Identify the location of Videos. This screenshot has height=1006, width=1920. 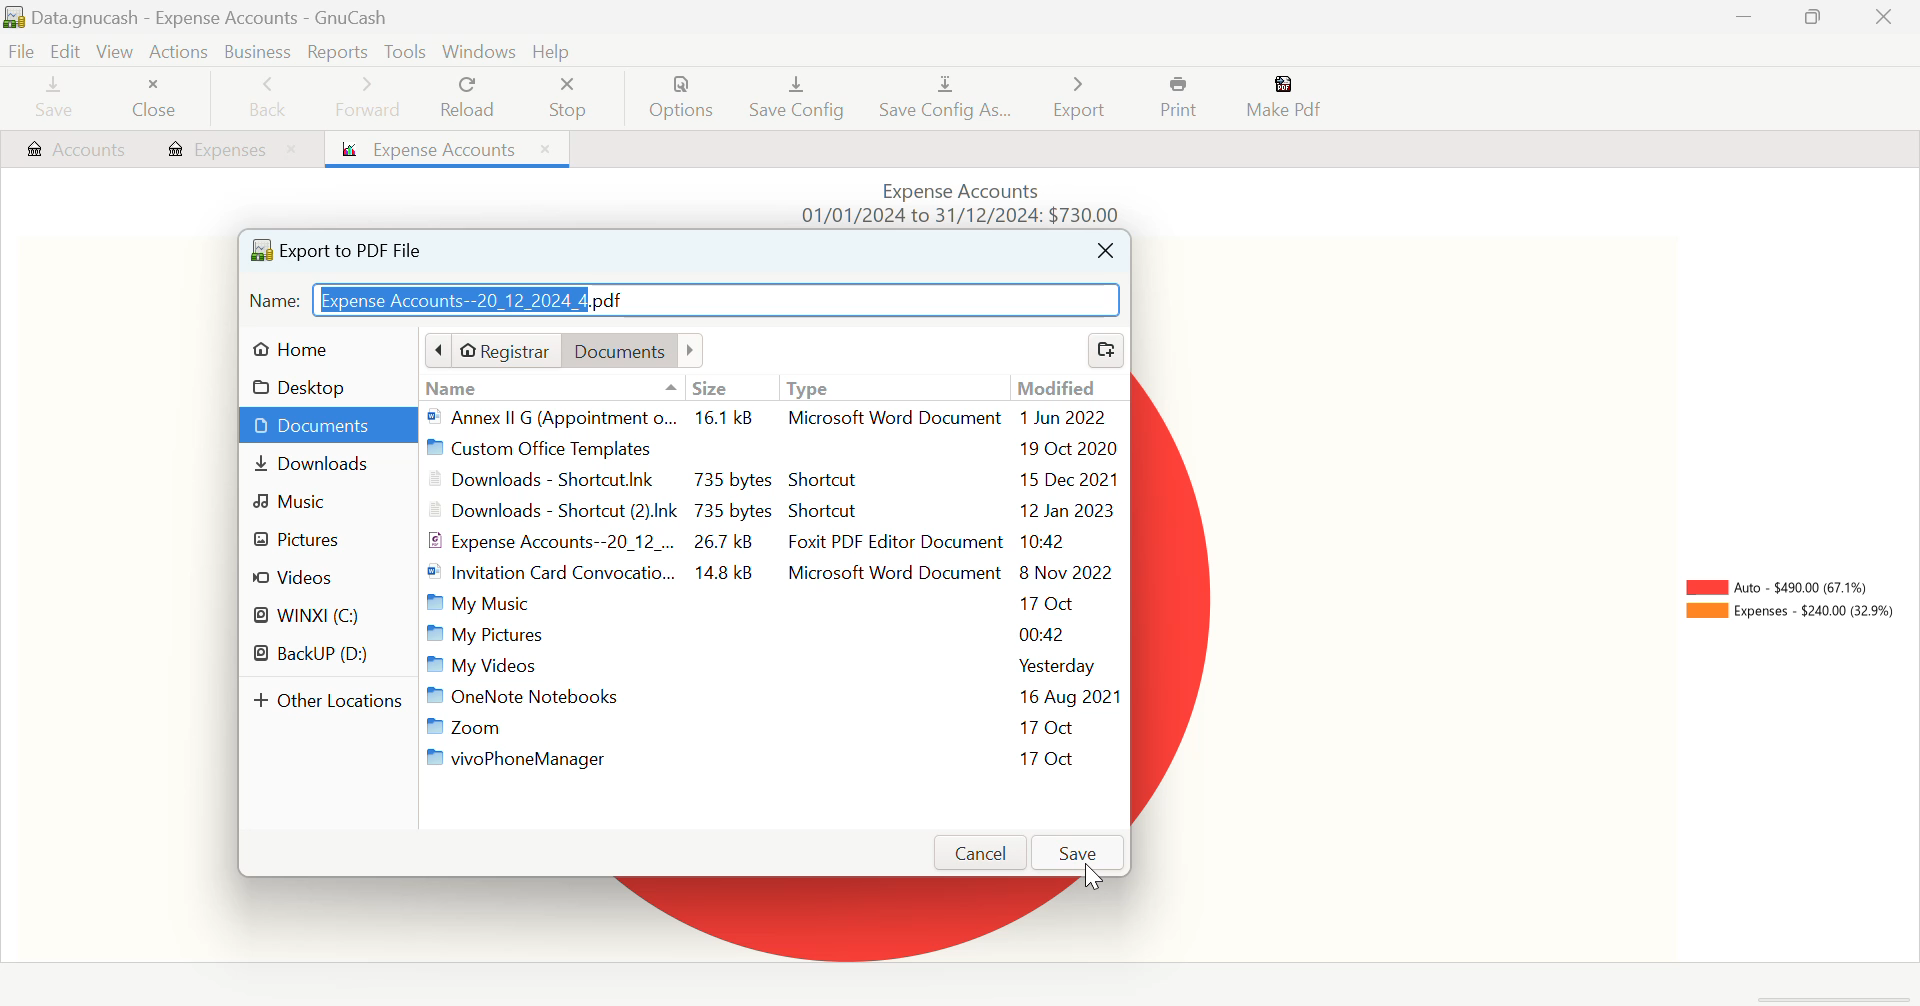
(326, 578).